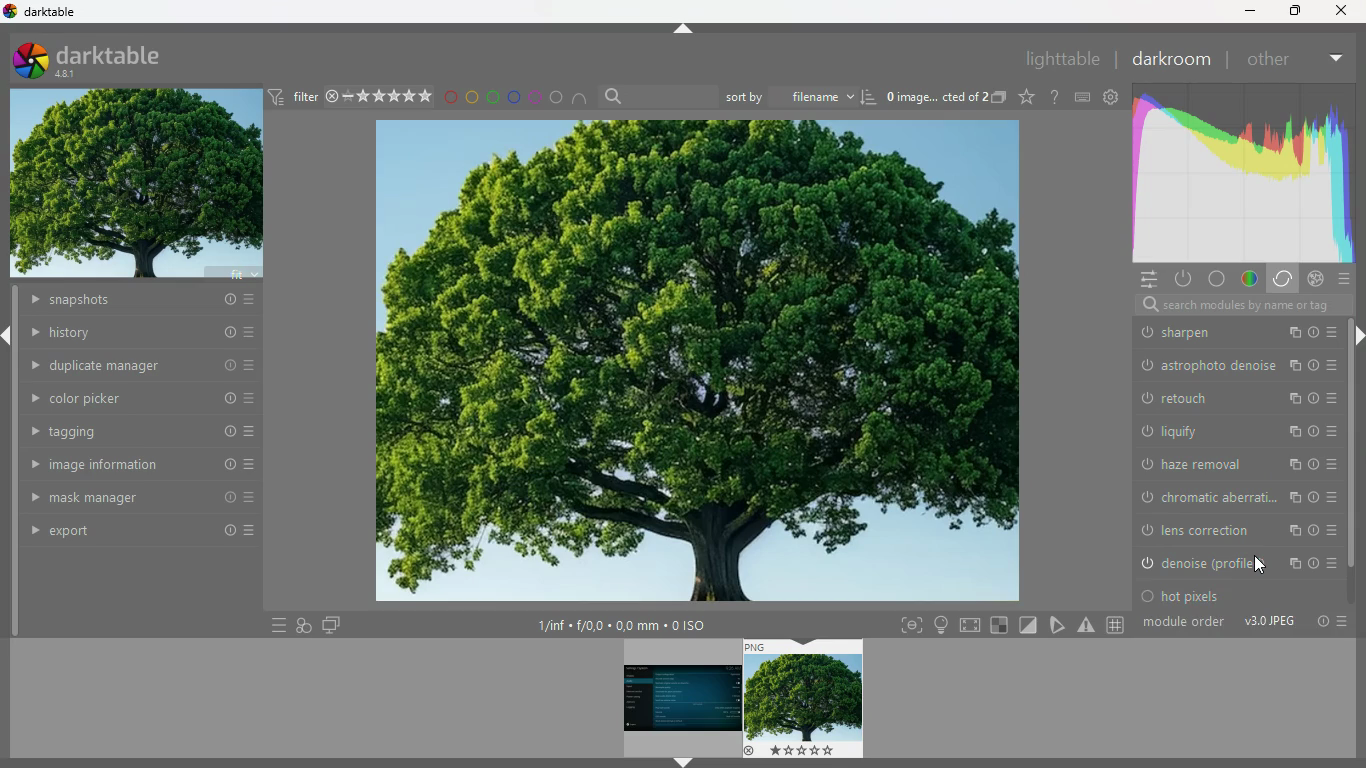 This screenshot has height=768, width=1366. What do you see at coordinates (304, 625) in the screenshot?
I see `images` at bounding box center [304, 625].